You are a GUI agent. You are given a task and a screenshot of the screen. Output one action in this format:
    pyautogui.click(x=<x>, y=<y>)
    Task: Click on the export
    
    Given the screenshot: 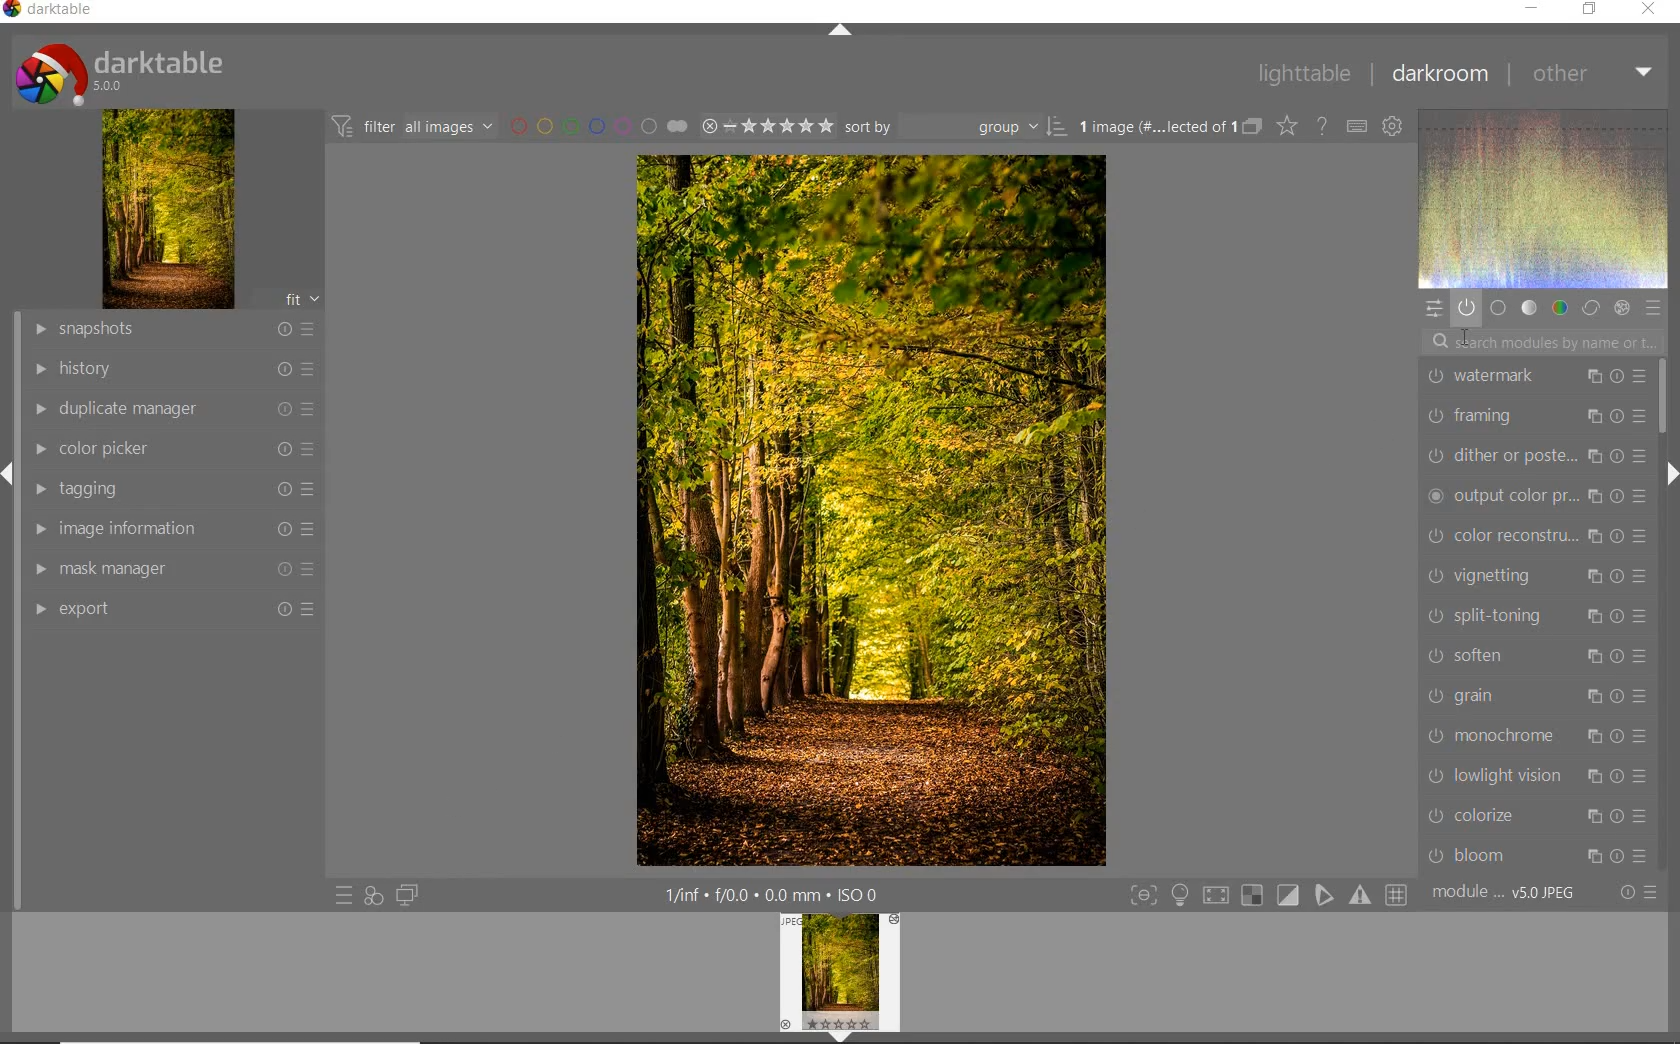 What is the action you would take?
    pyautogui.click(x=175, y=608)
    